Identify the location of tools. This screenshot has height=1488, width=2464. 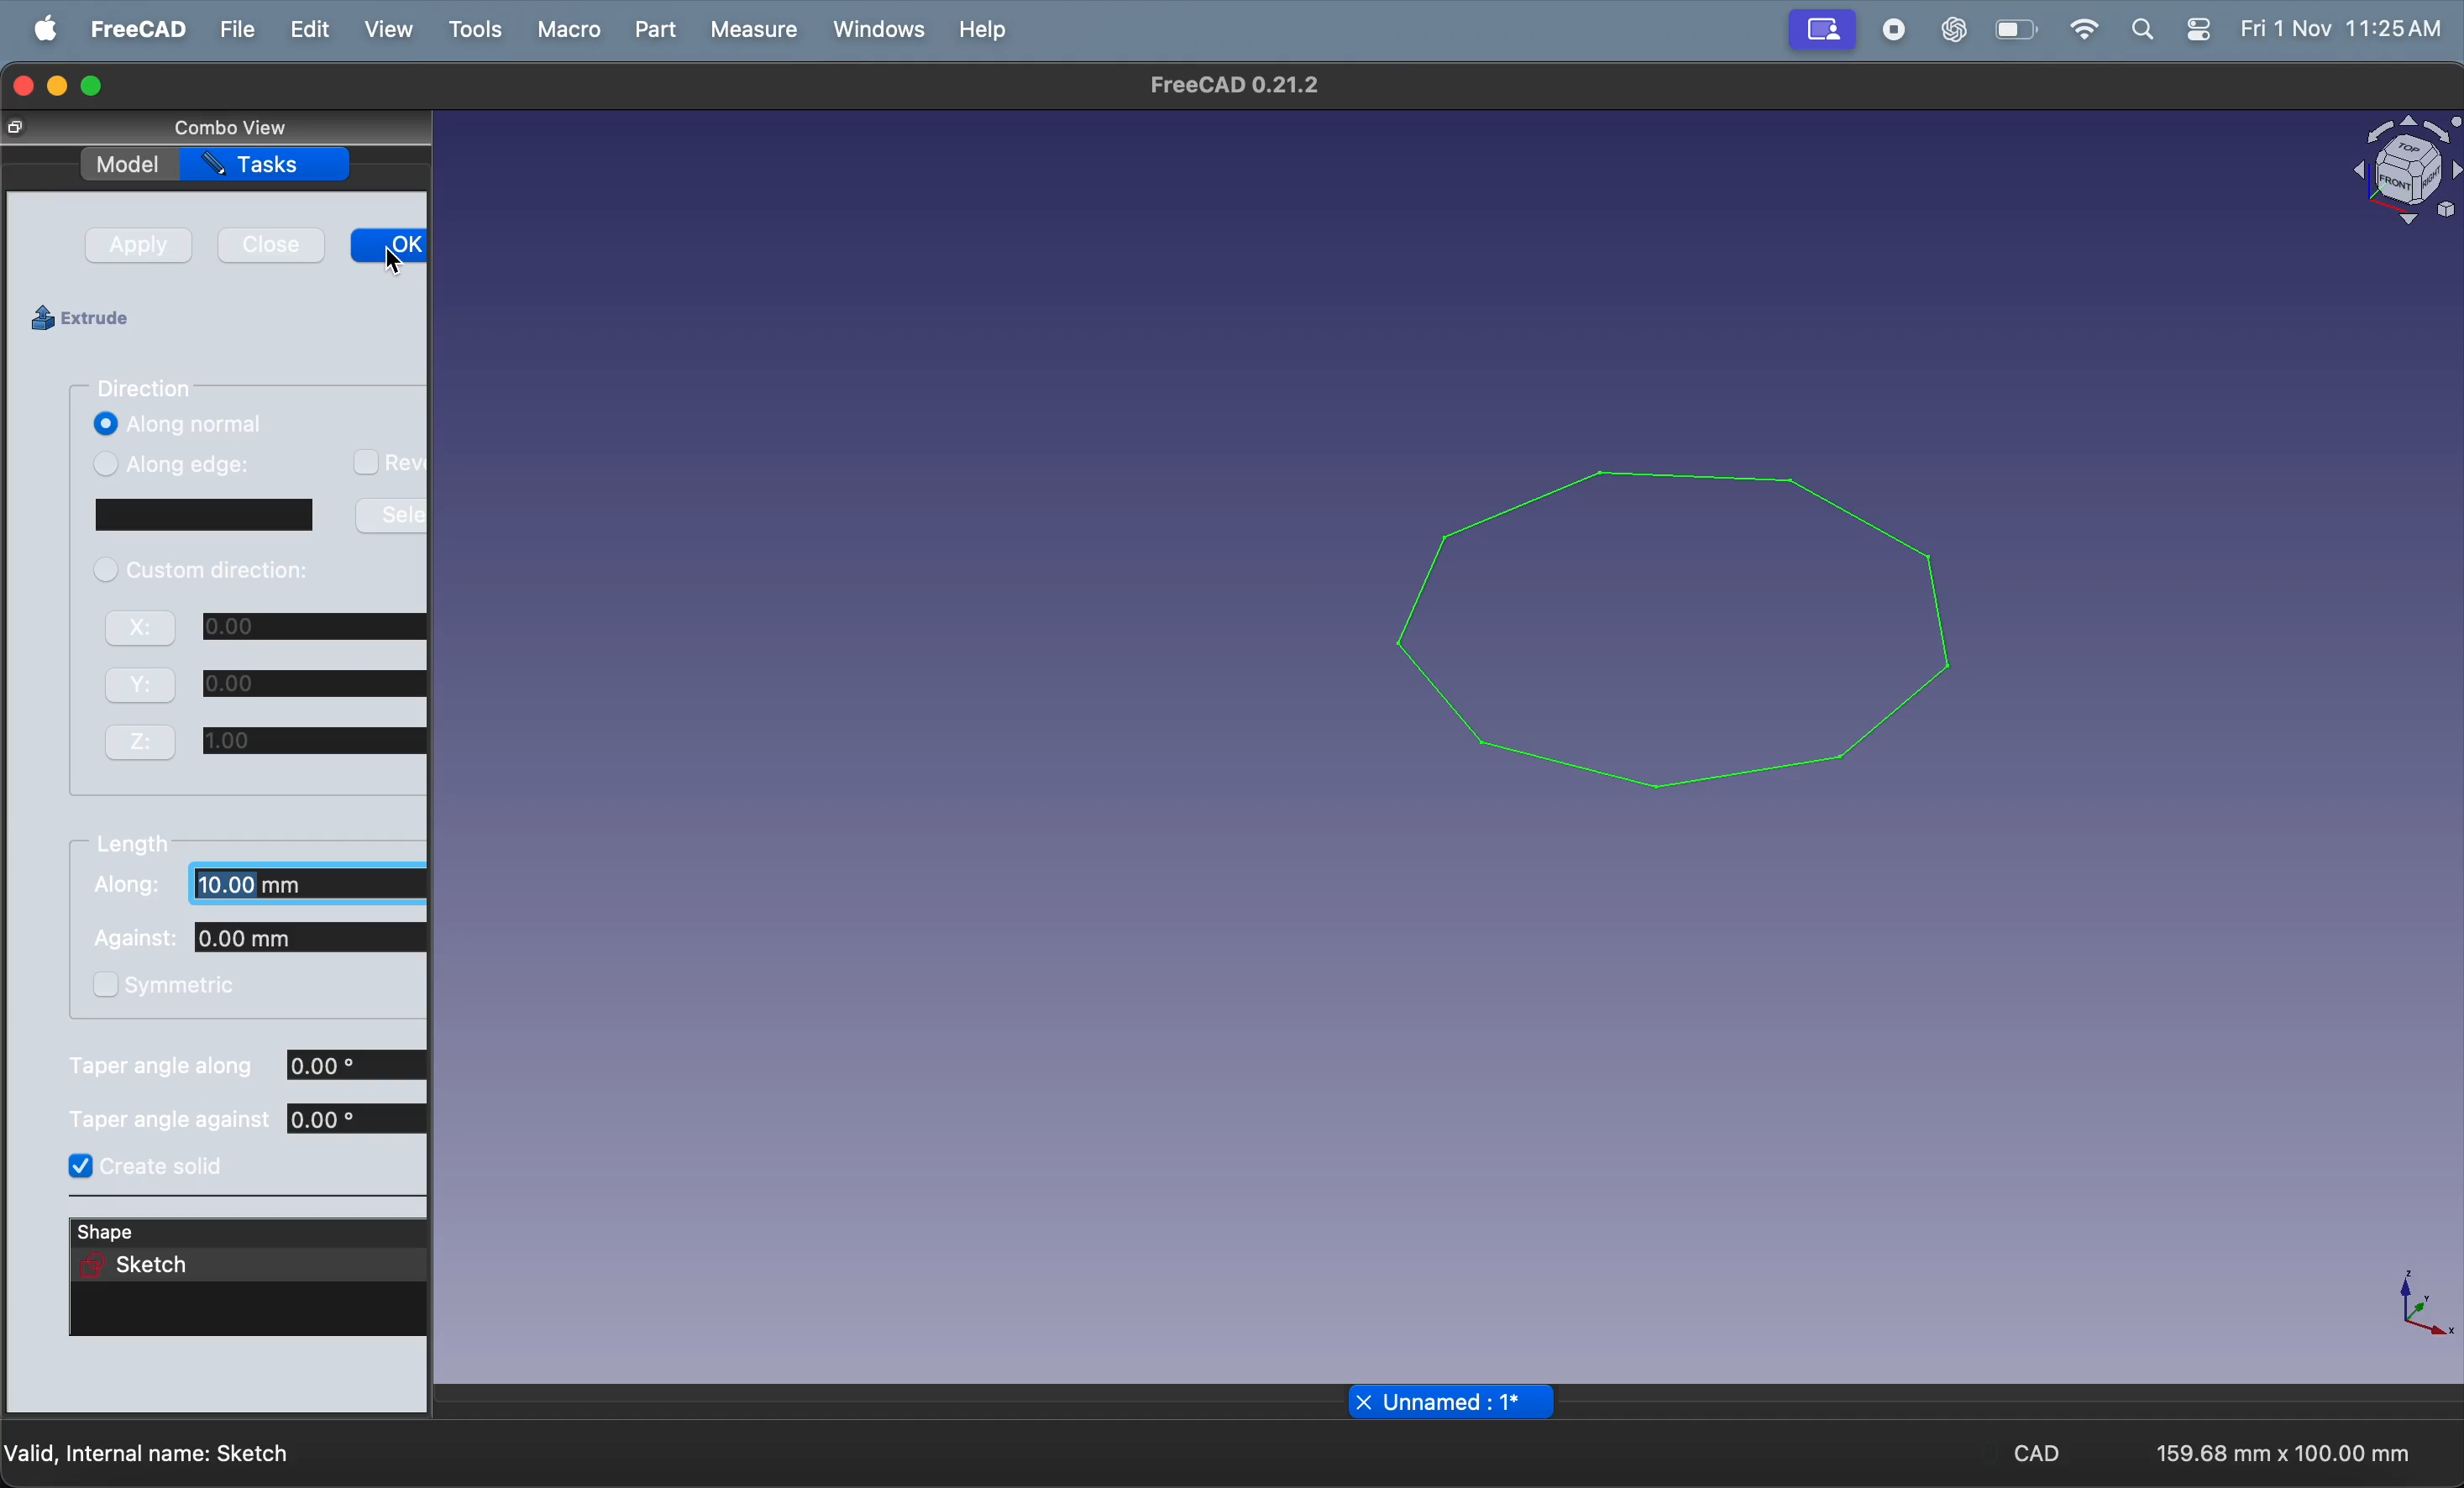
(472, 29).